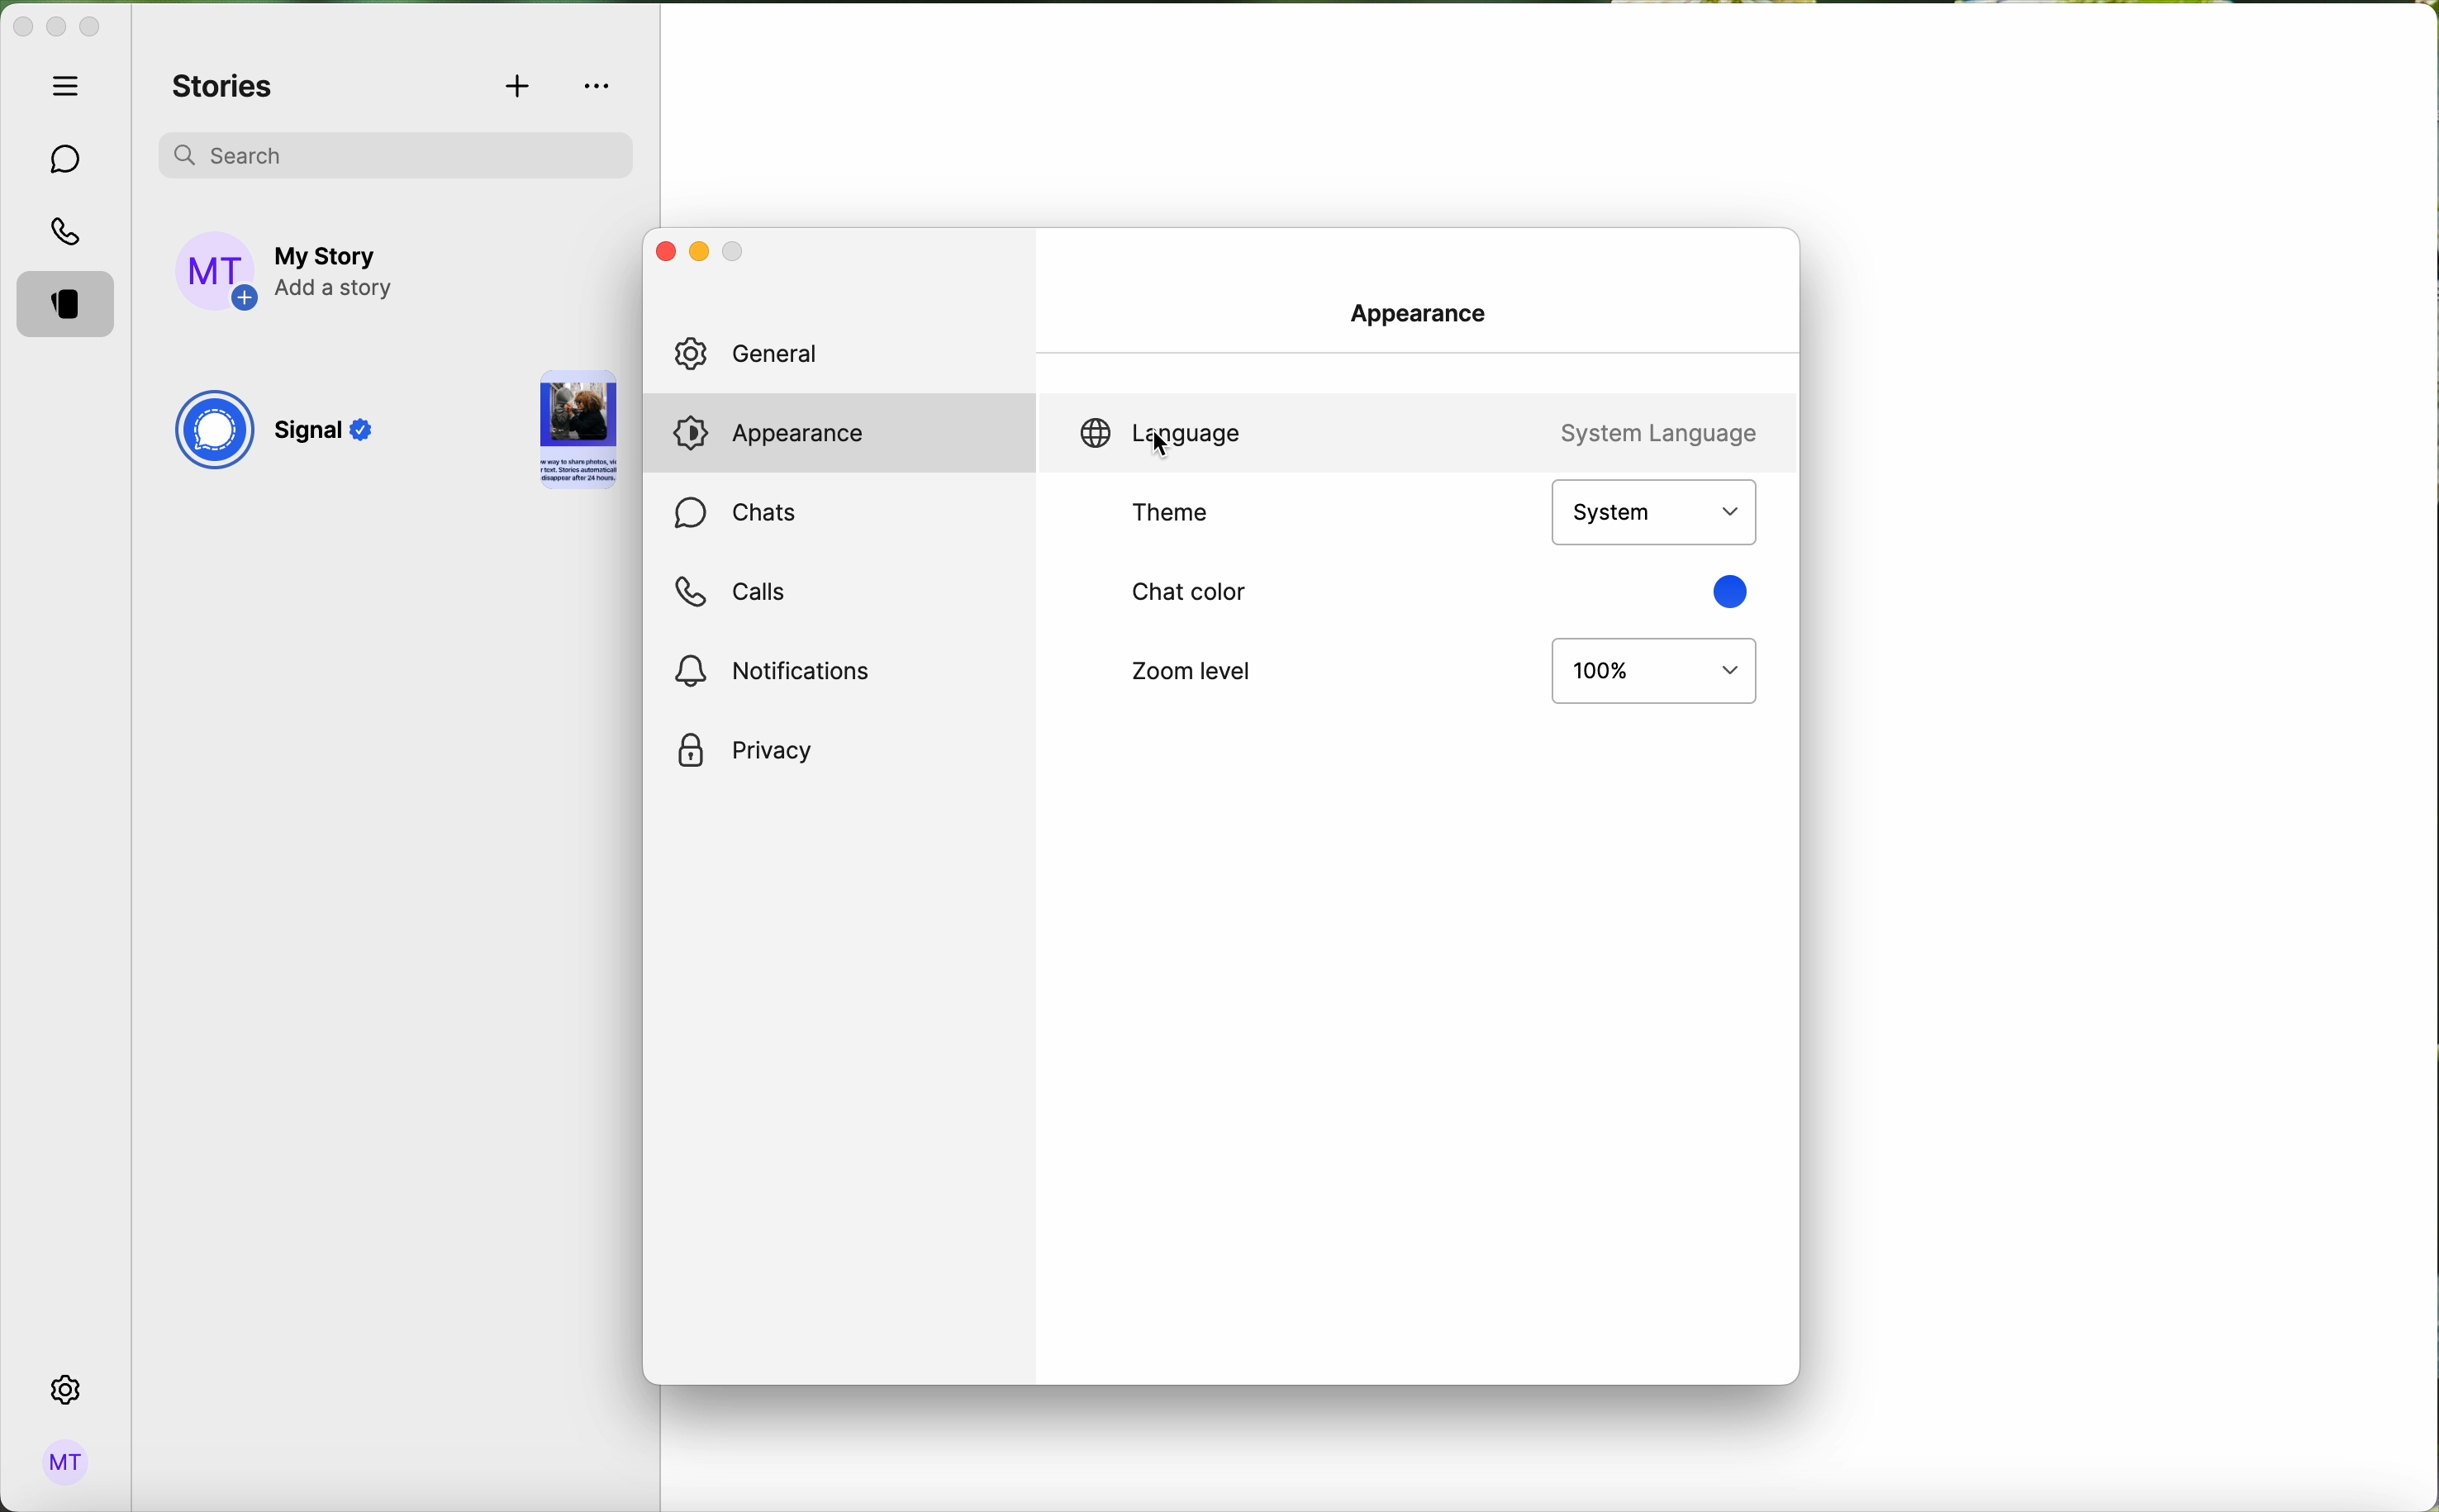 The image size is (2439, 1512). I want to click on chats, so click(735, 516).